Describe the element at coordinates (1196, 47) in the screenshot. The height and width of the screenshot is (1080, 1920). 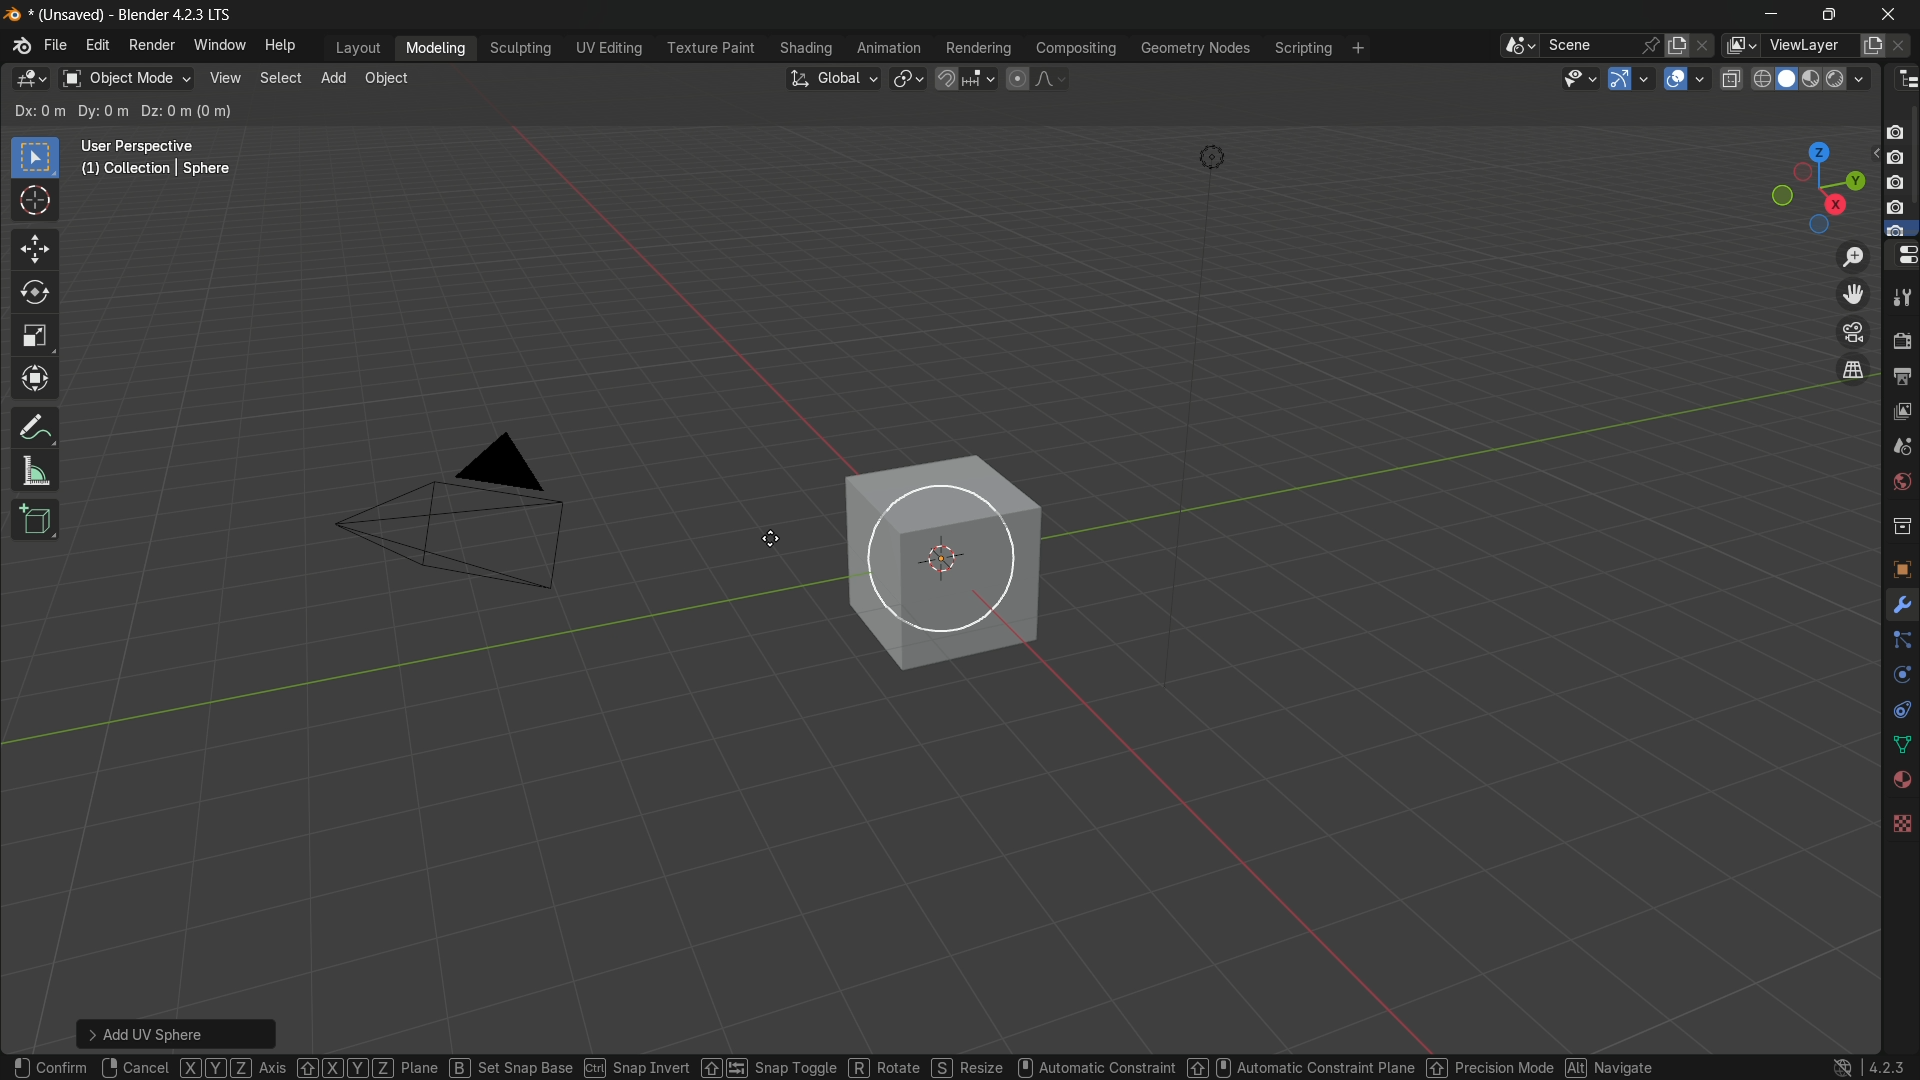
I see `geometry nodes menu` at that location.